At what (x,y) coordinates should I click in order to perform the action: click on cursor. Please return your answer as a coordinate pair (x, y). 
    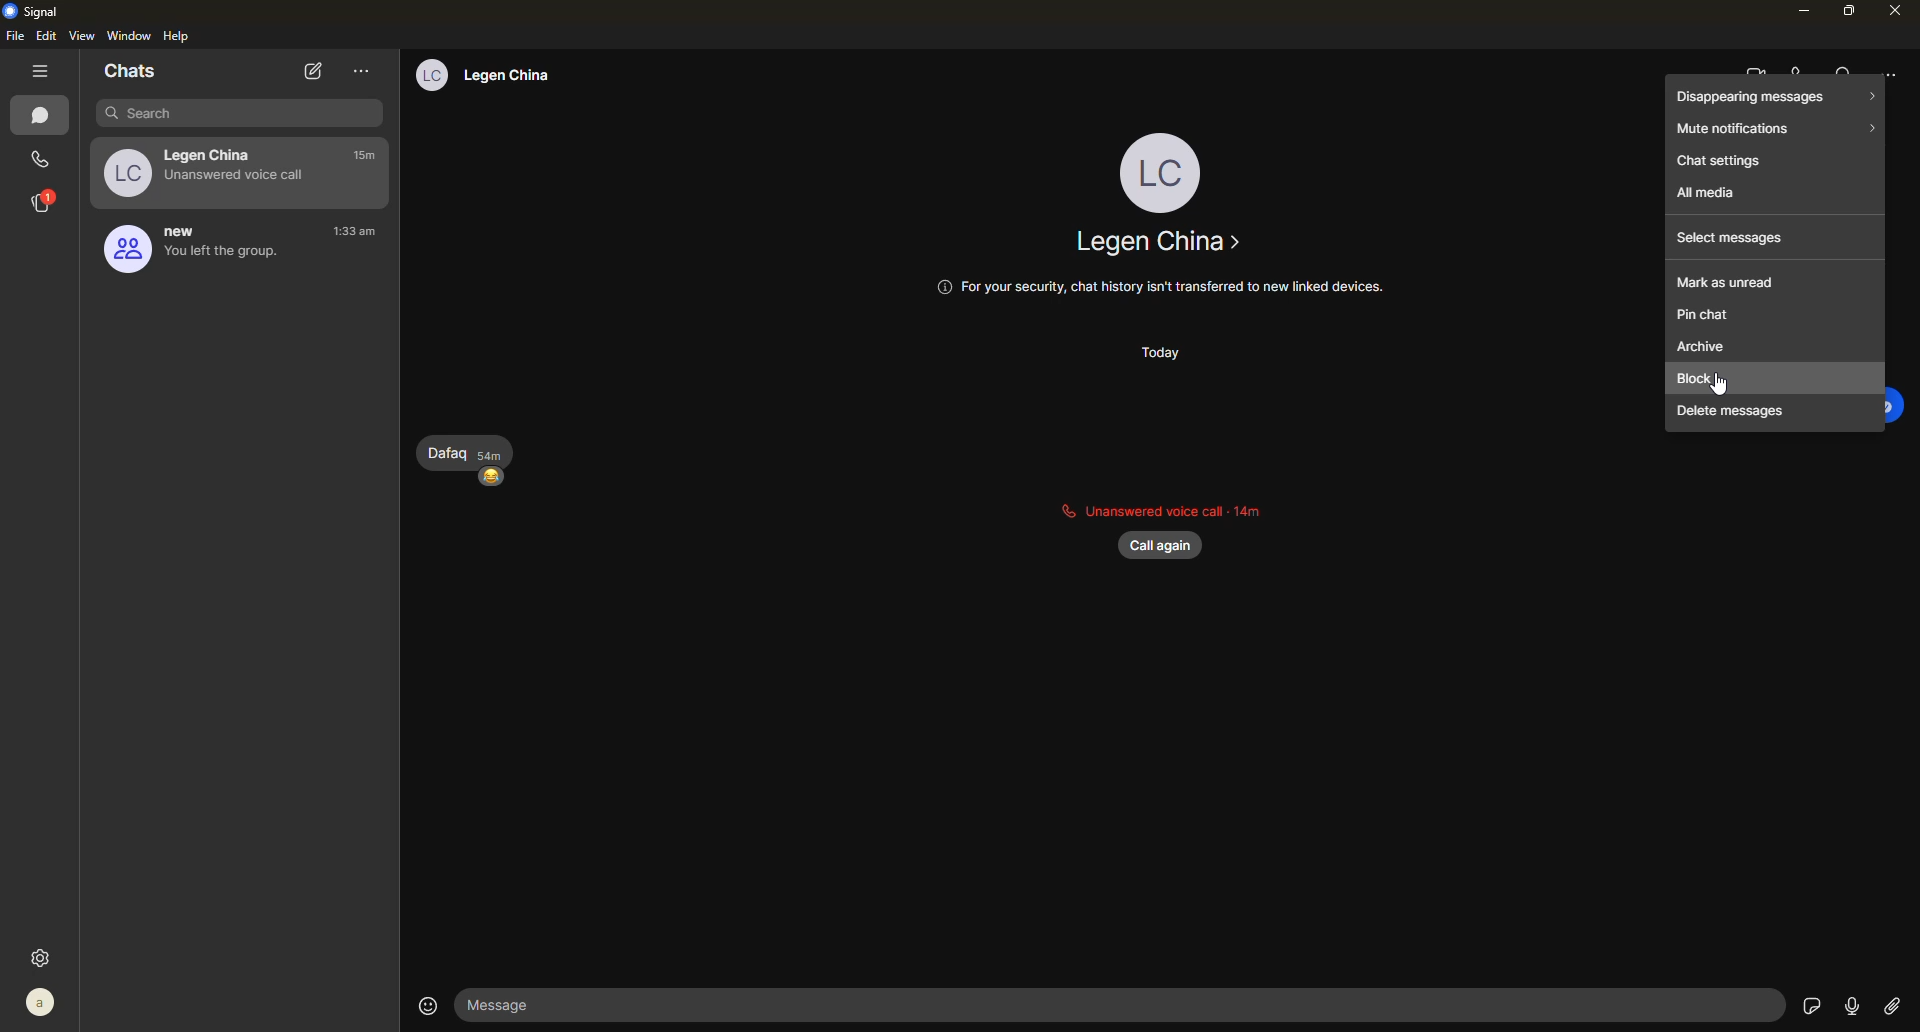
    Looking at the image, I should click on (1898, 91).